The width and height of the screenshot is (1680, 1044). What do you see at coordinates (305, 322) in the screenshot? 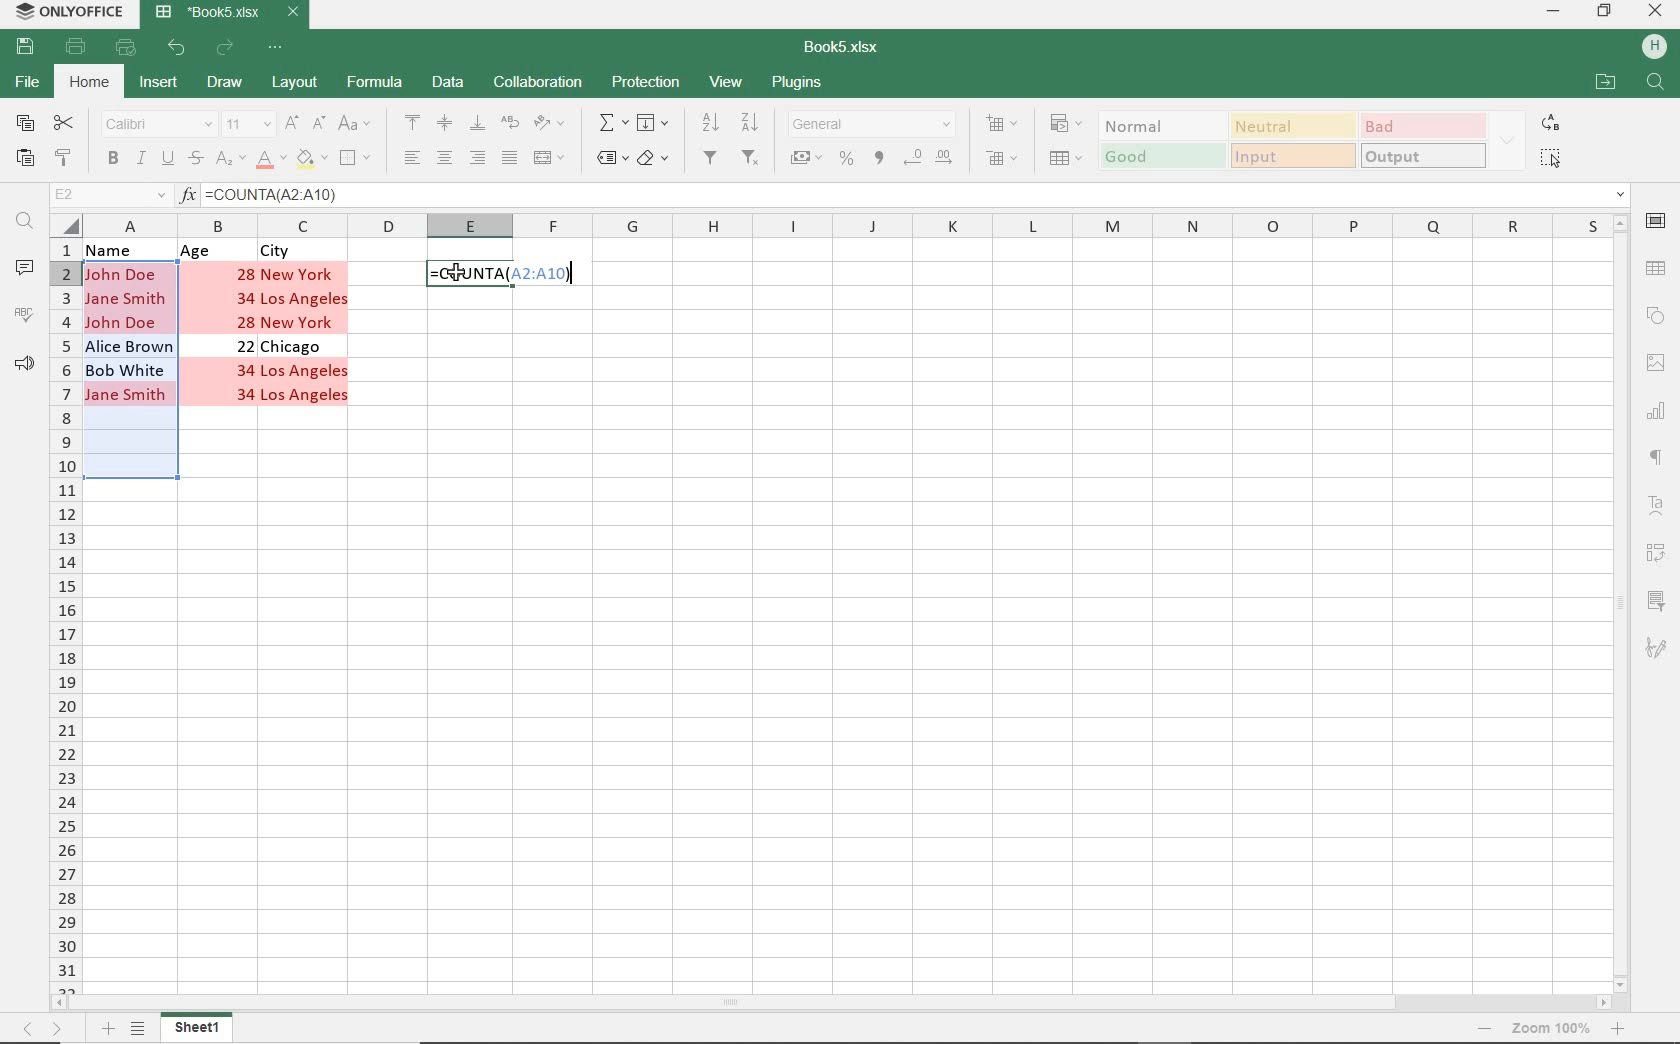
I see `New York` at bounding box center [305, 322].